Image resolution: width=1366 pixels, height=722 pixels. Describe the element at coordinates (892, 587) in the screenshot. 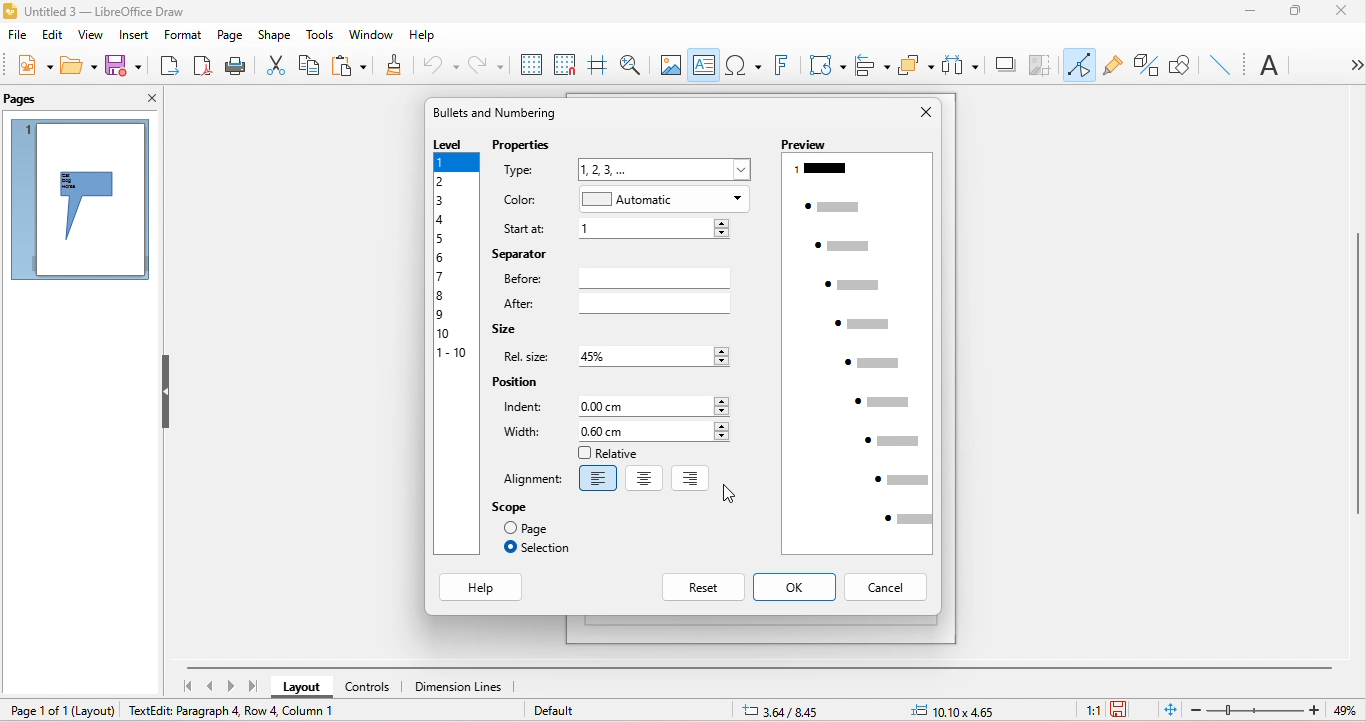

I see `cancel` at that location.